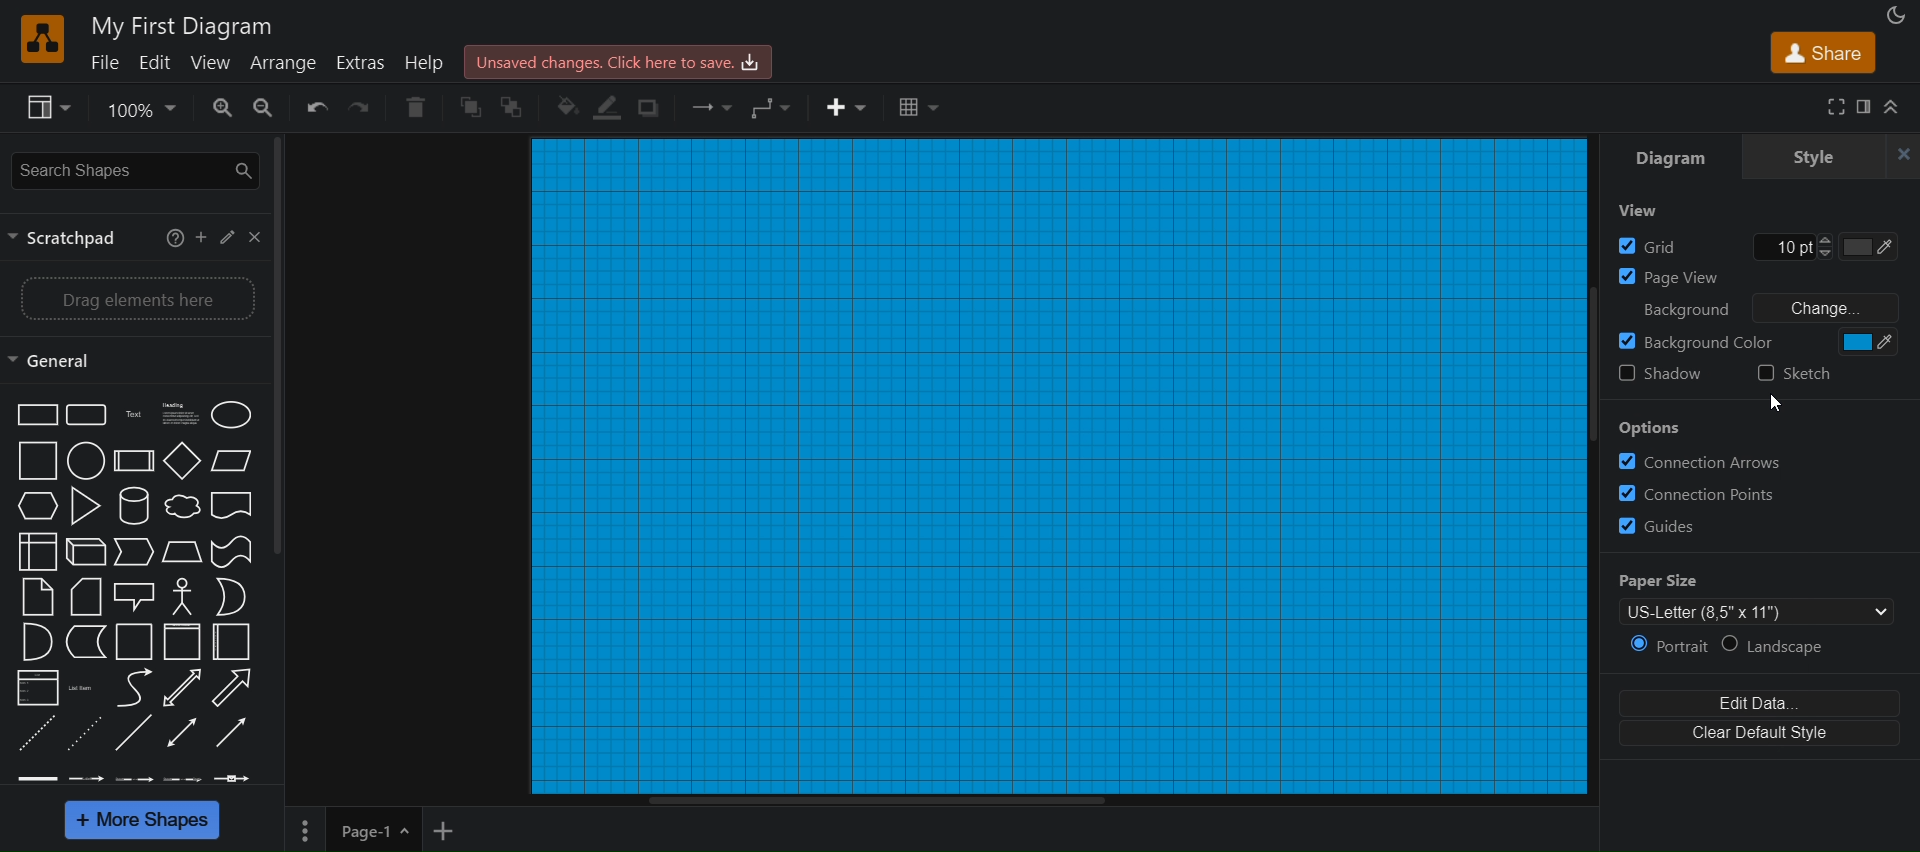 The image size is (1920, 852). What do you see at coordinates (1662, 376) in the screenshot?
I see `shadow` at bounding box center [1662, 376].